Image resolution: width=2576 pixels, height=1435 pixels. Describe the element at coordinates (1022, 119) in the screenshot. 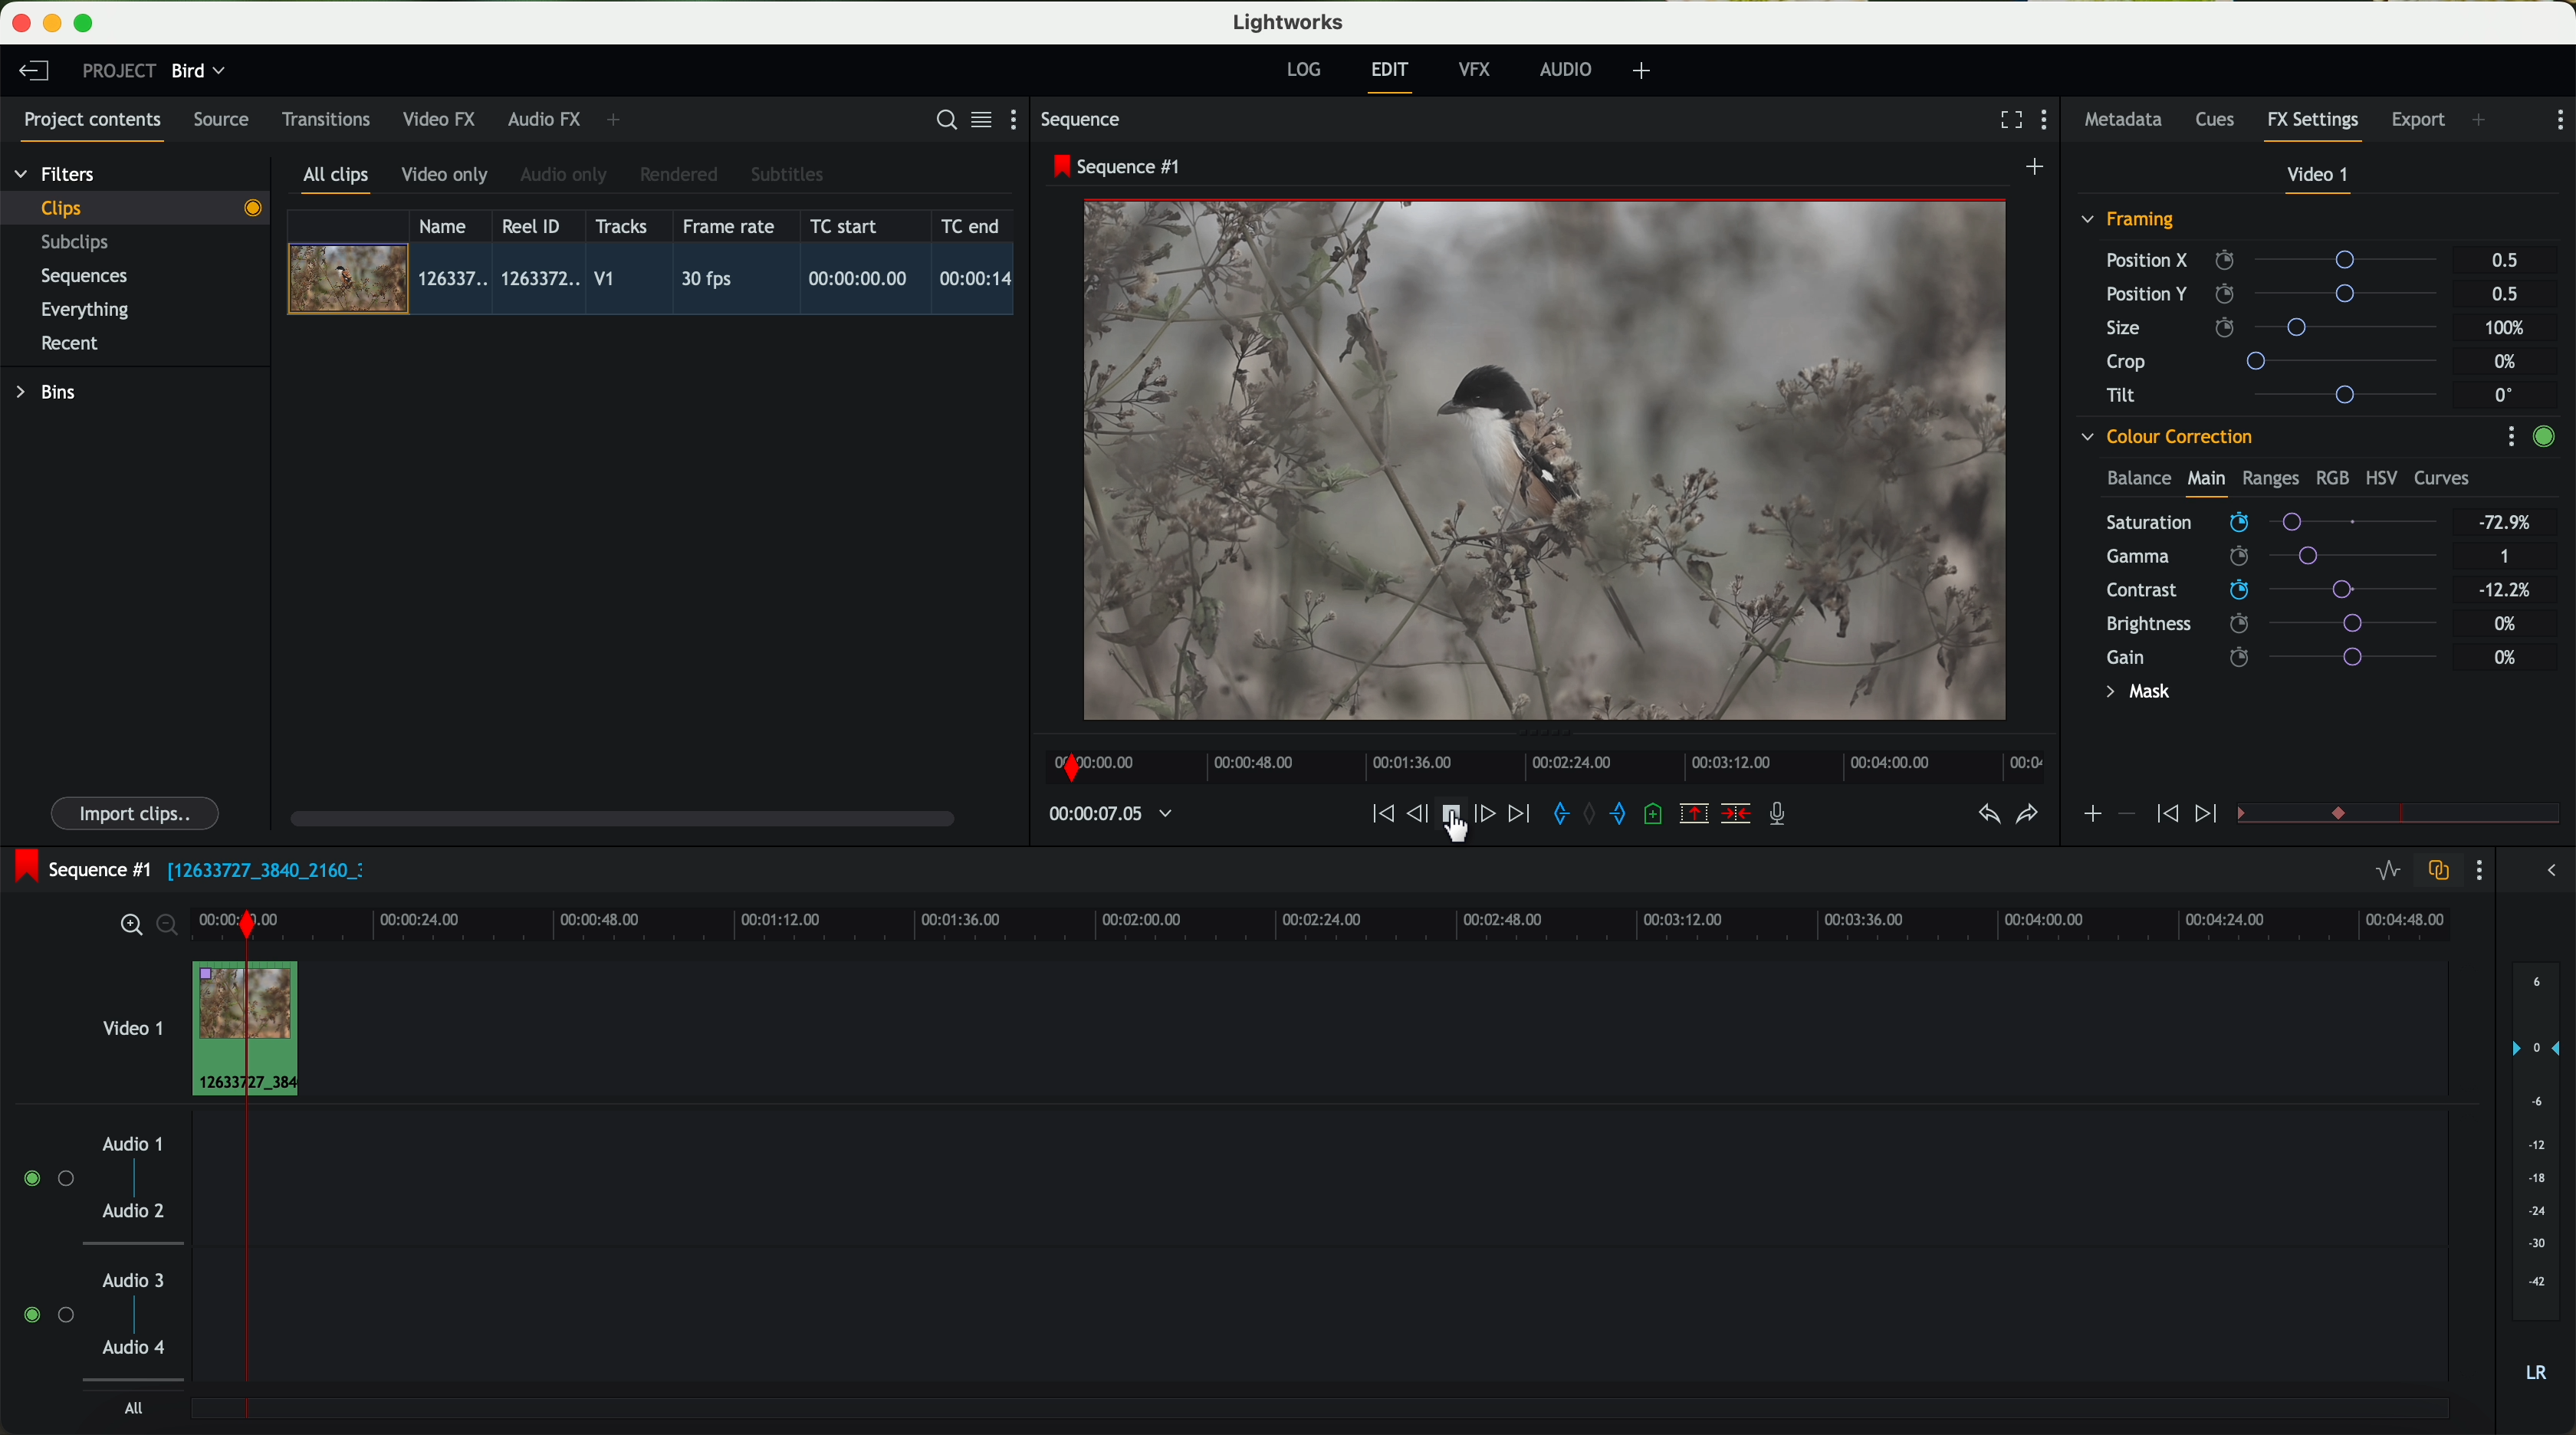

I see `show settings menu` at that location.